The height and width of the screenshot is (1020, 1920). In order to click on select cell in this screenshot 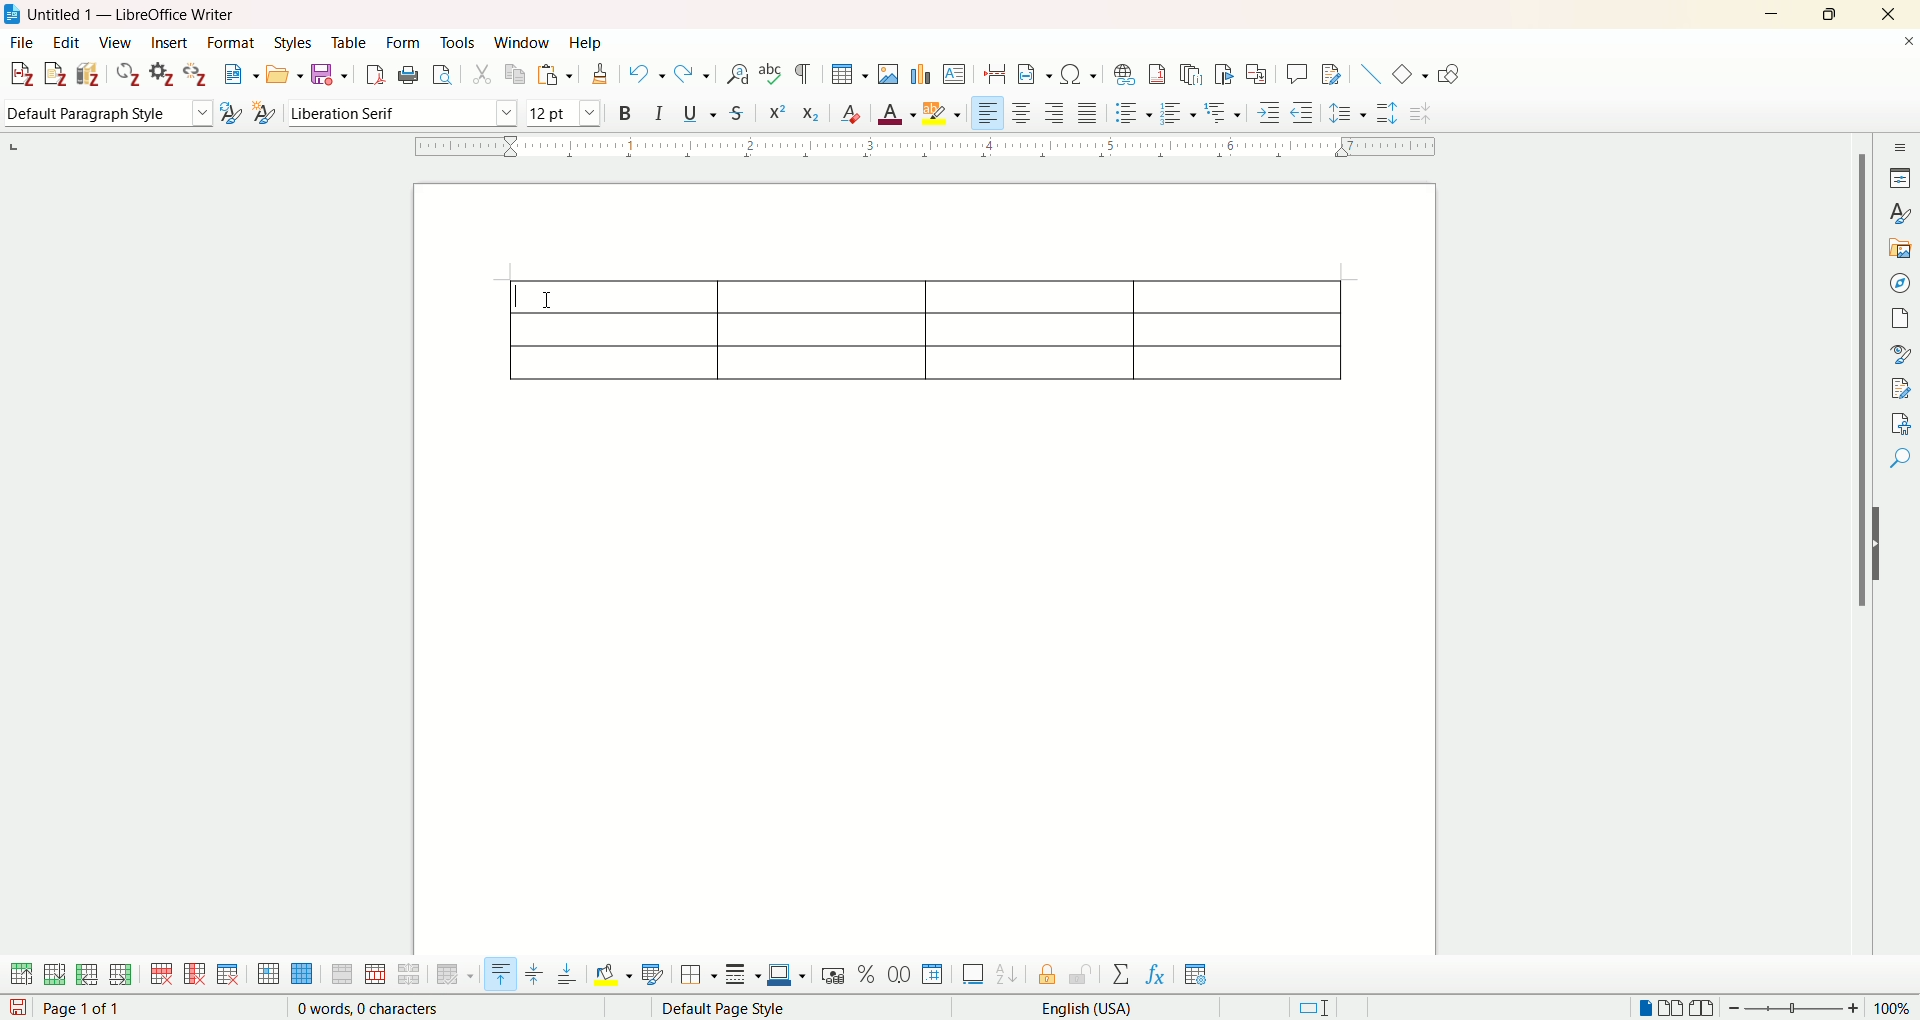, I will do `click(265, 976)`.